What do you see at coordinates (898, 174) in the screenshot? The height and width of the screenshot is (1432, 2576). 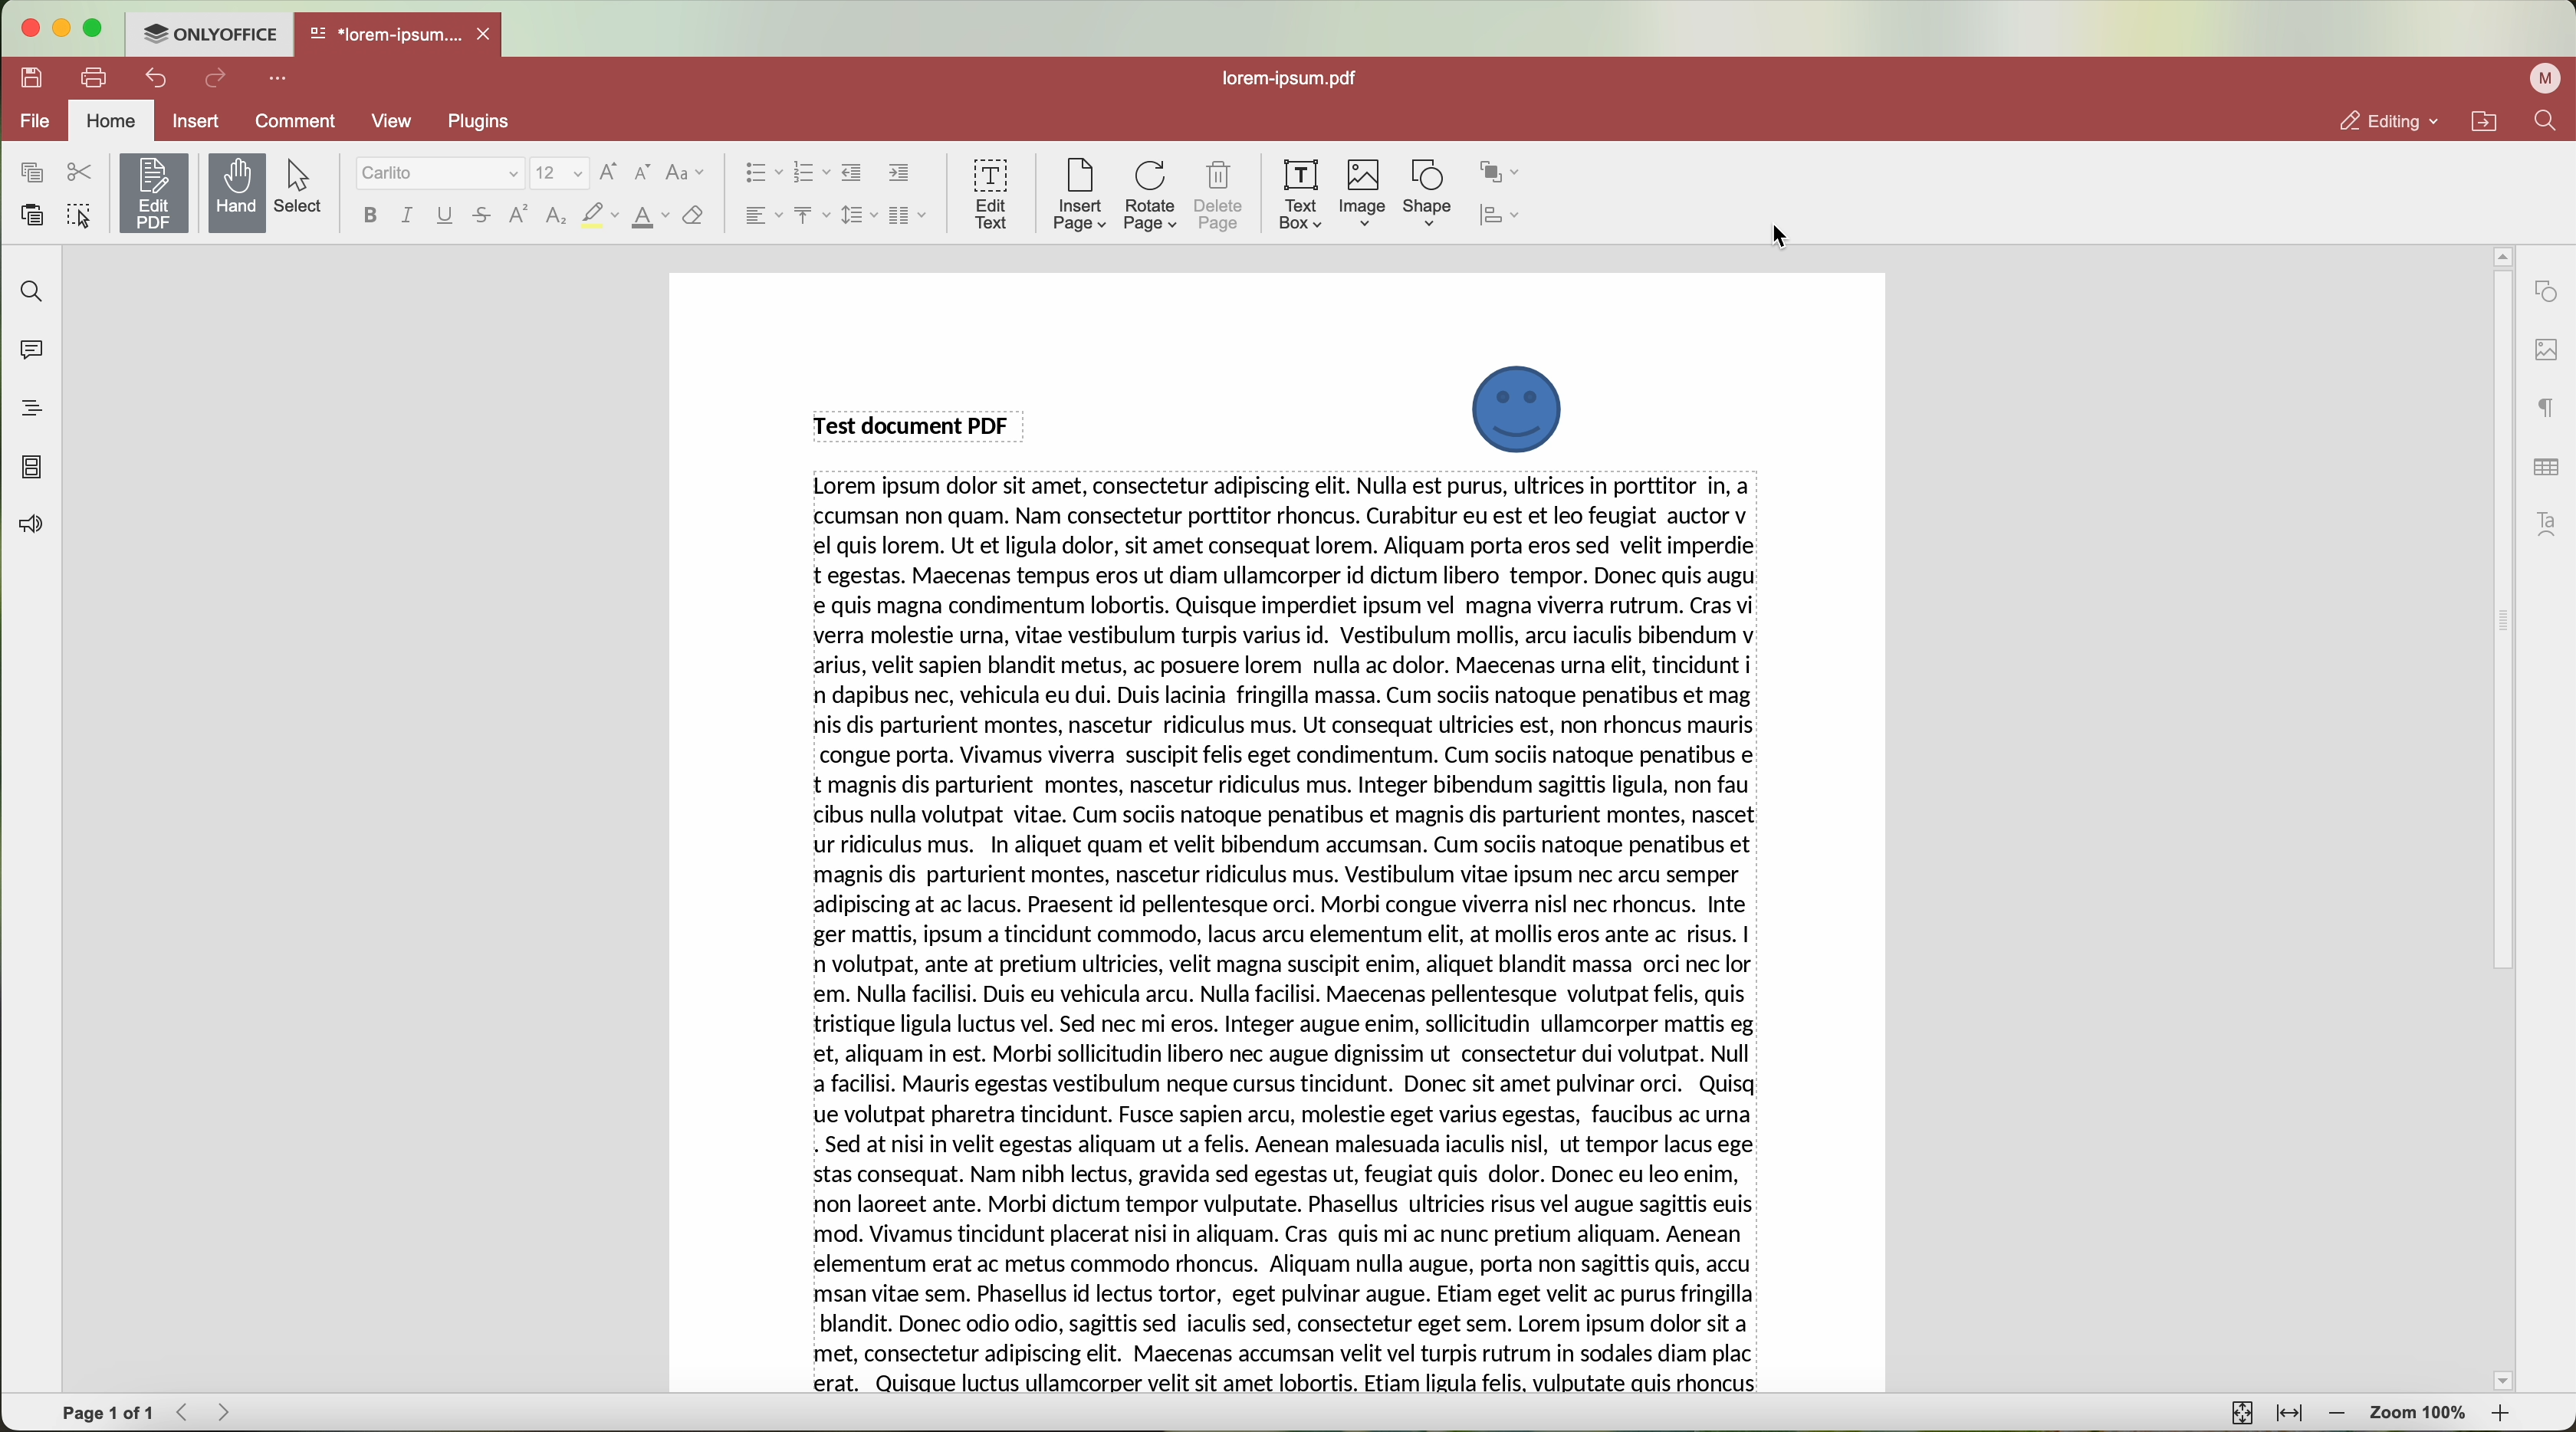 I see `increase indent` at bounding box center [898, 174].